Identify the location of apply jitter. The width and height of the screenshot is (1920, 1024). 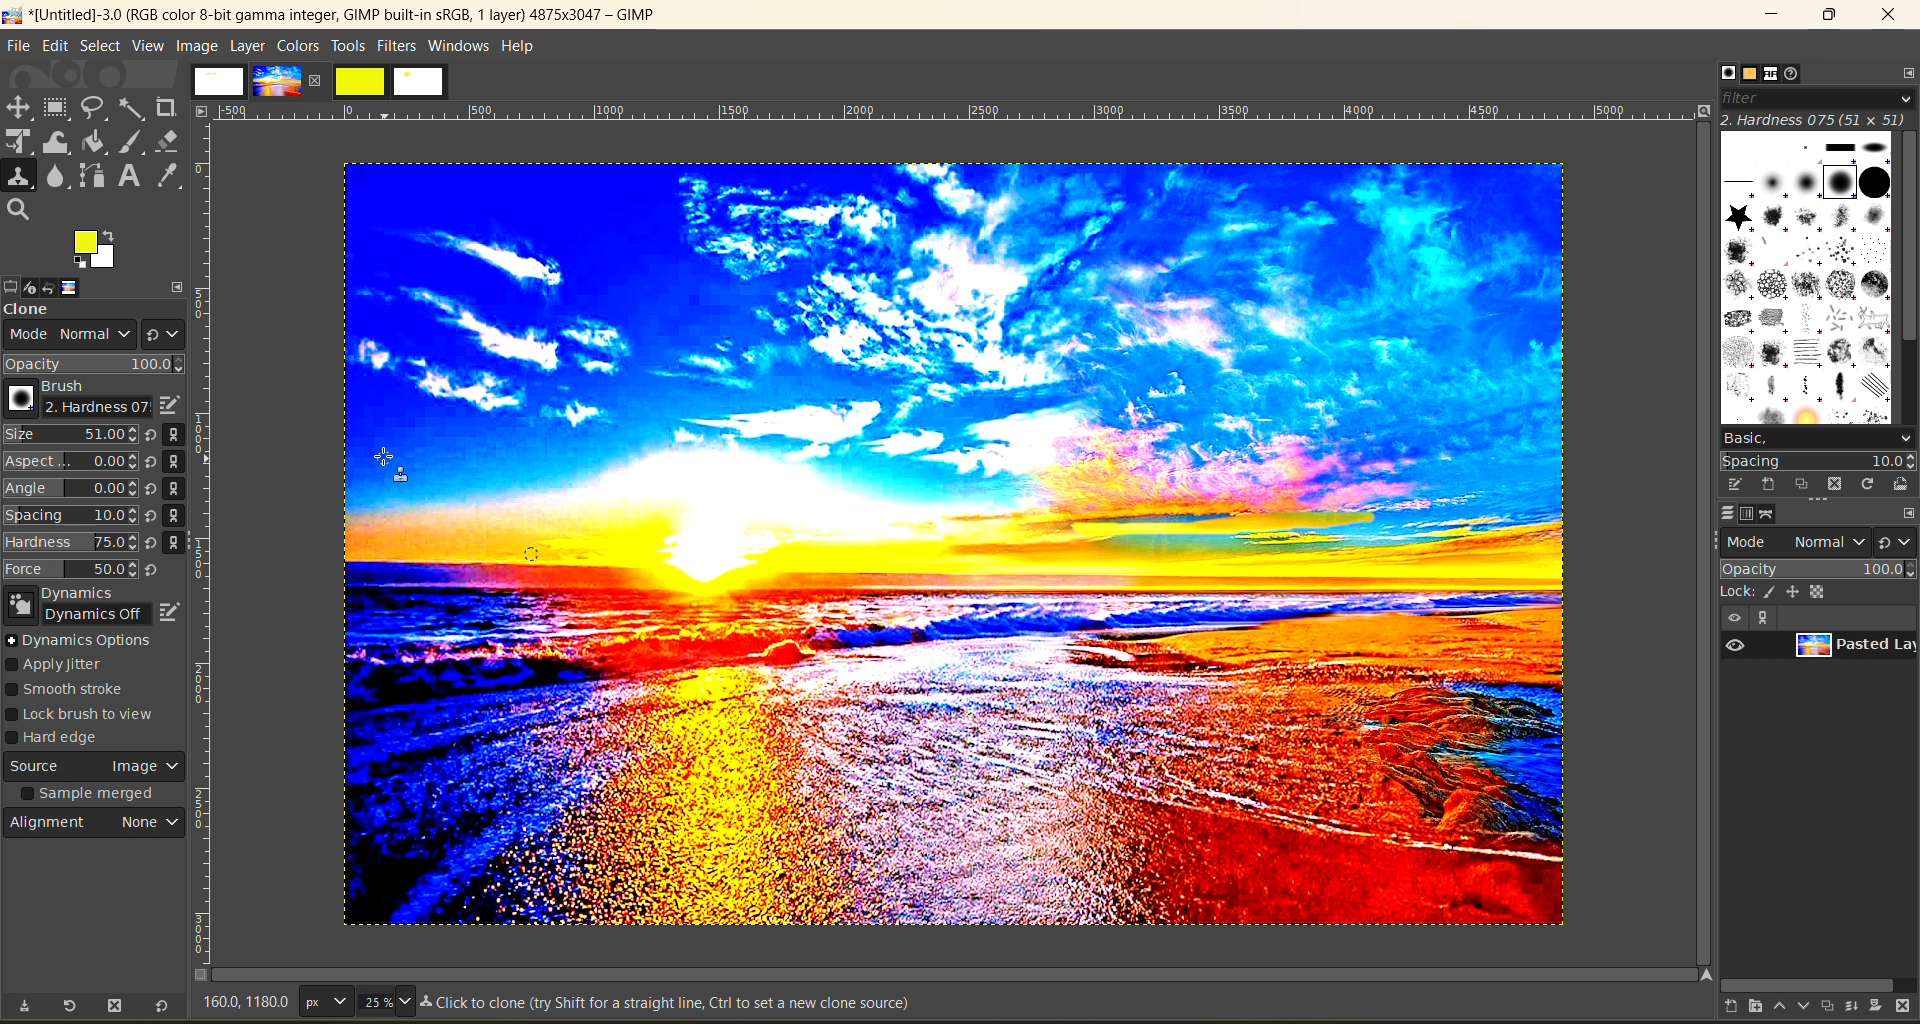
(68, 666).